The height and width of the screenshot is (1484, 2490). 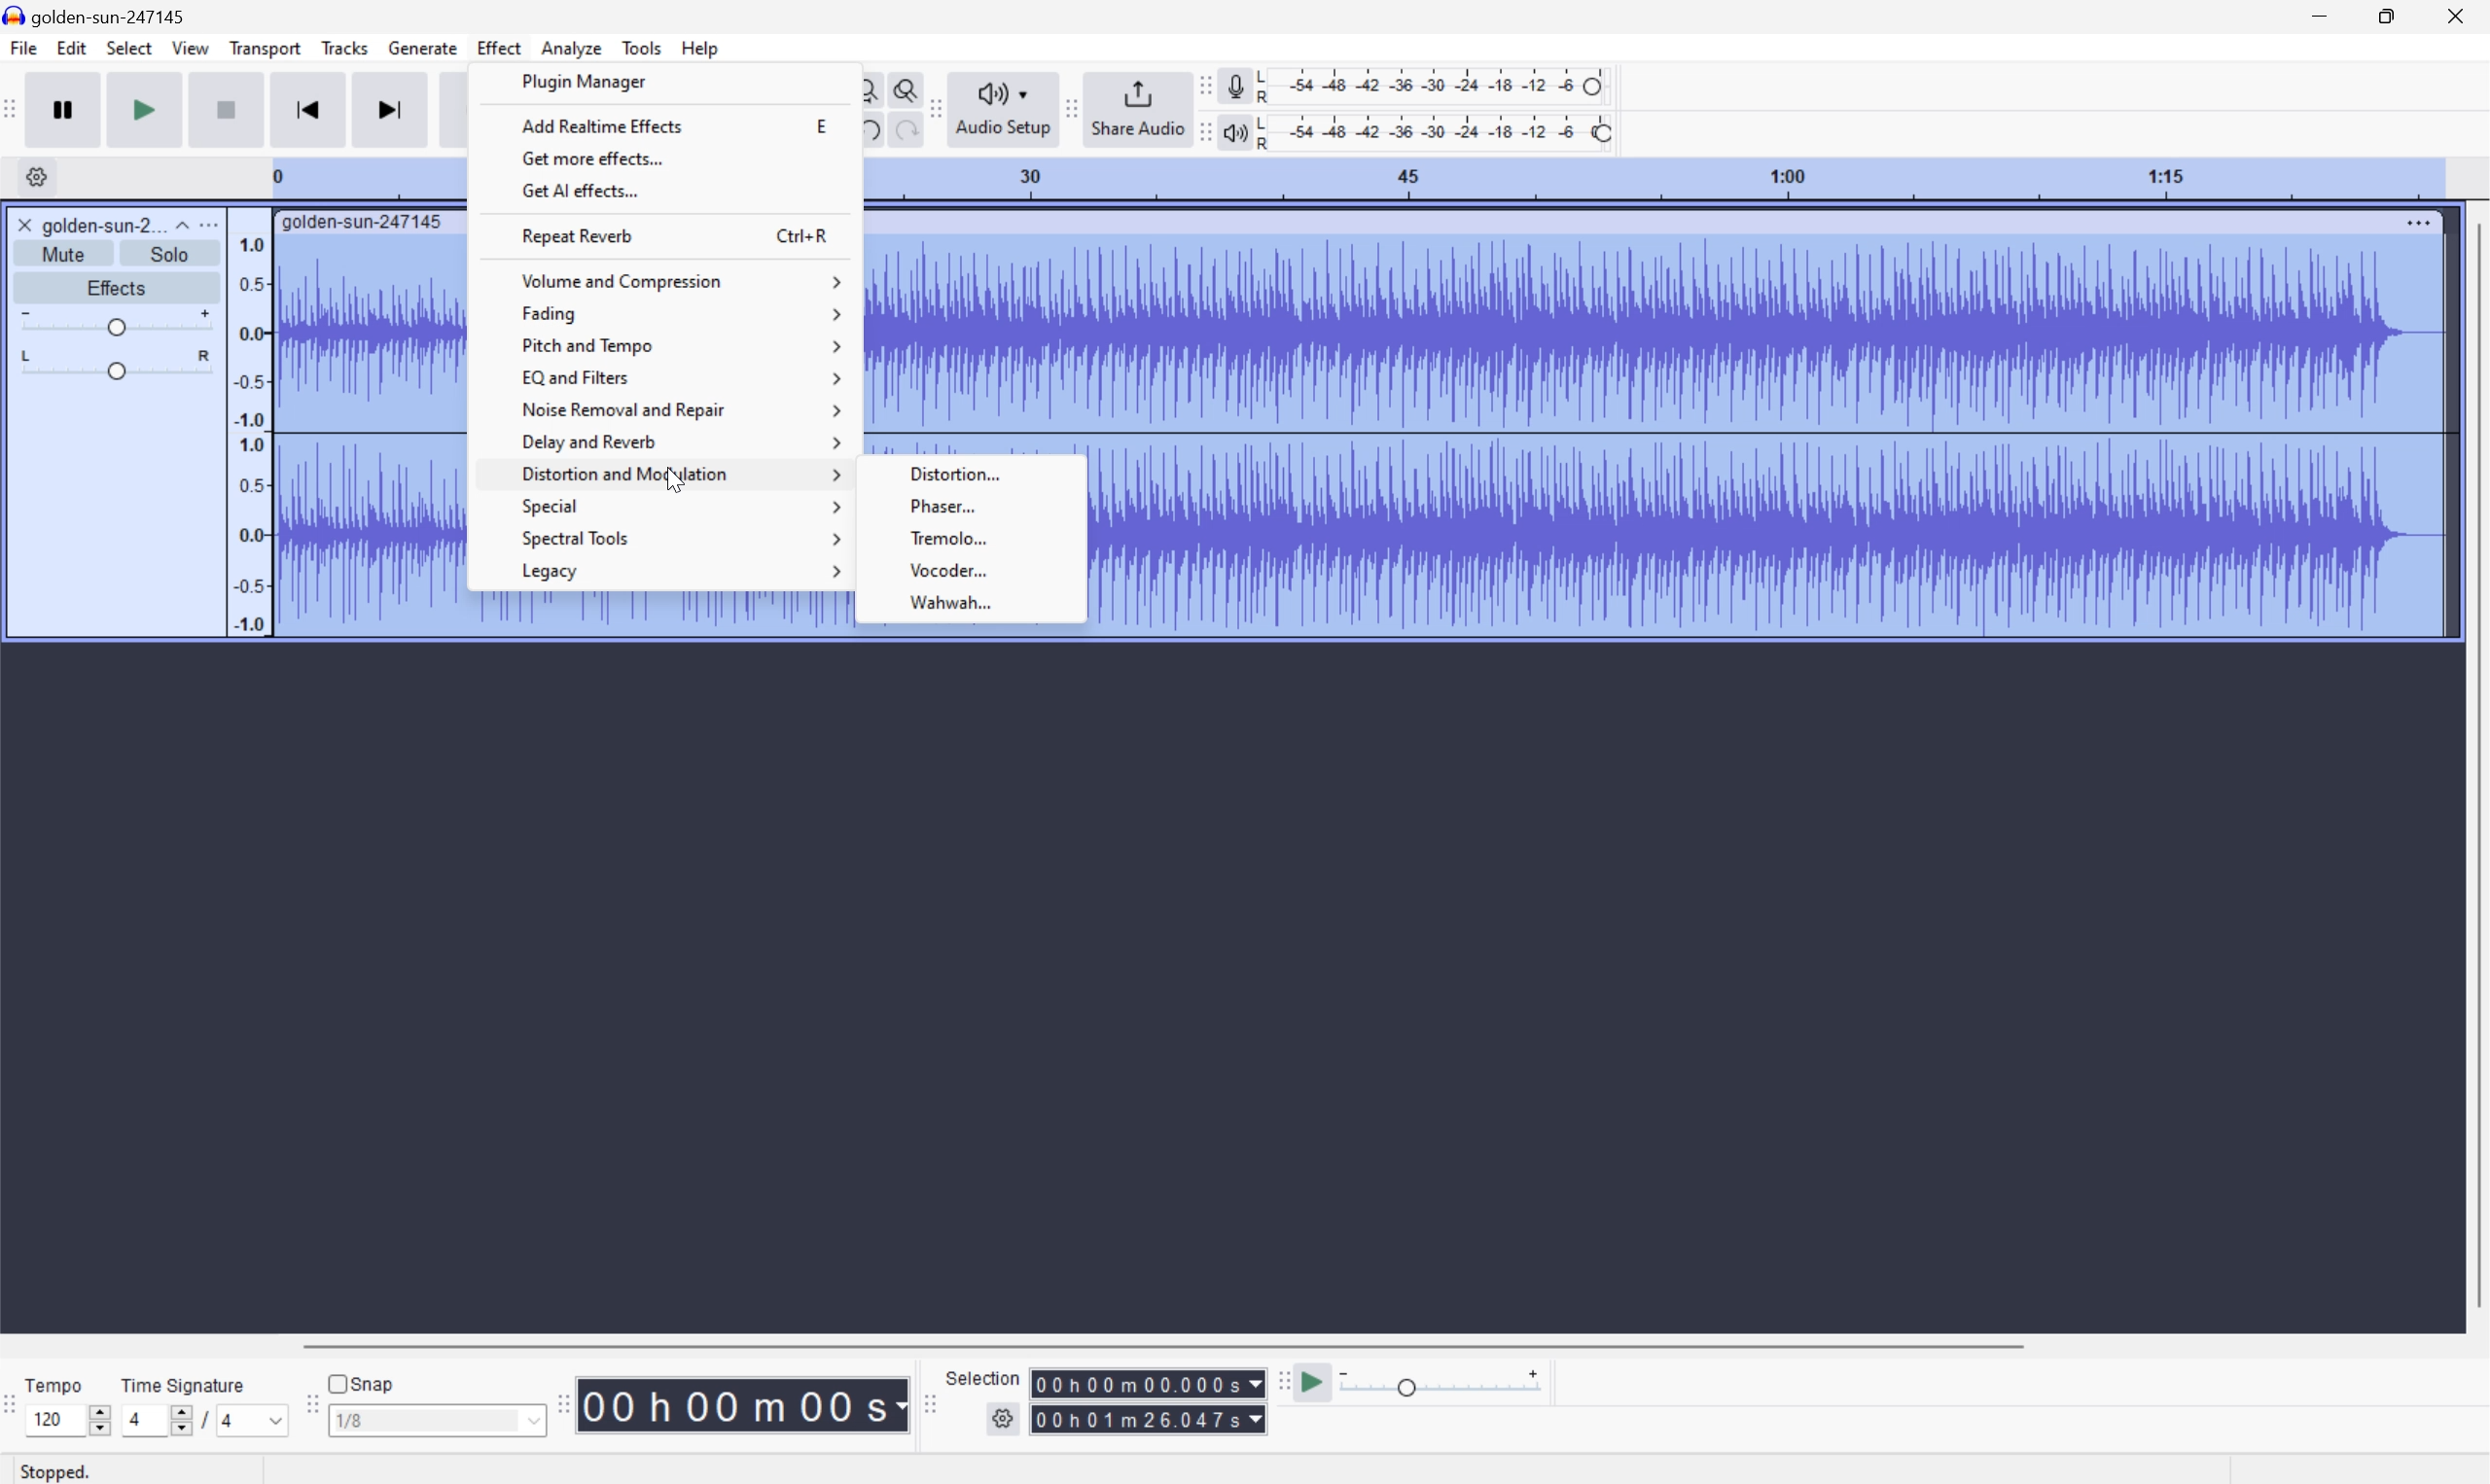 What do you see at coordinates (1002, 1421) in the screenshot?
I see `Settings` at bounding box center [1002, 1421].